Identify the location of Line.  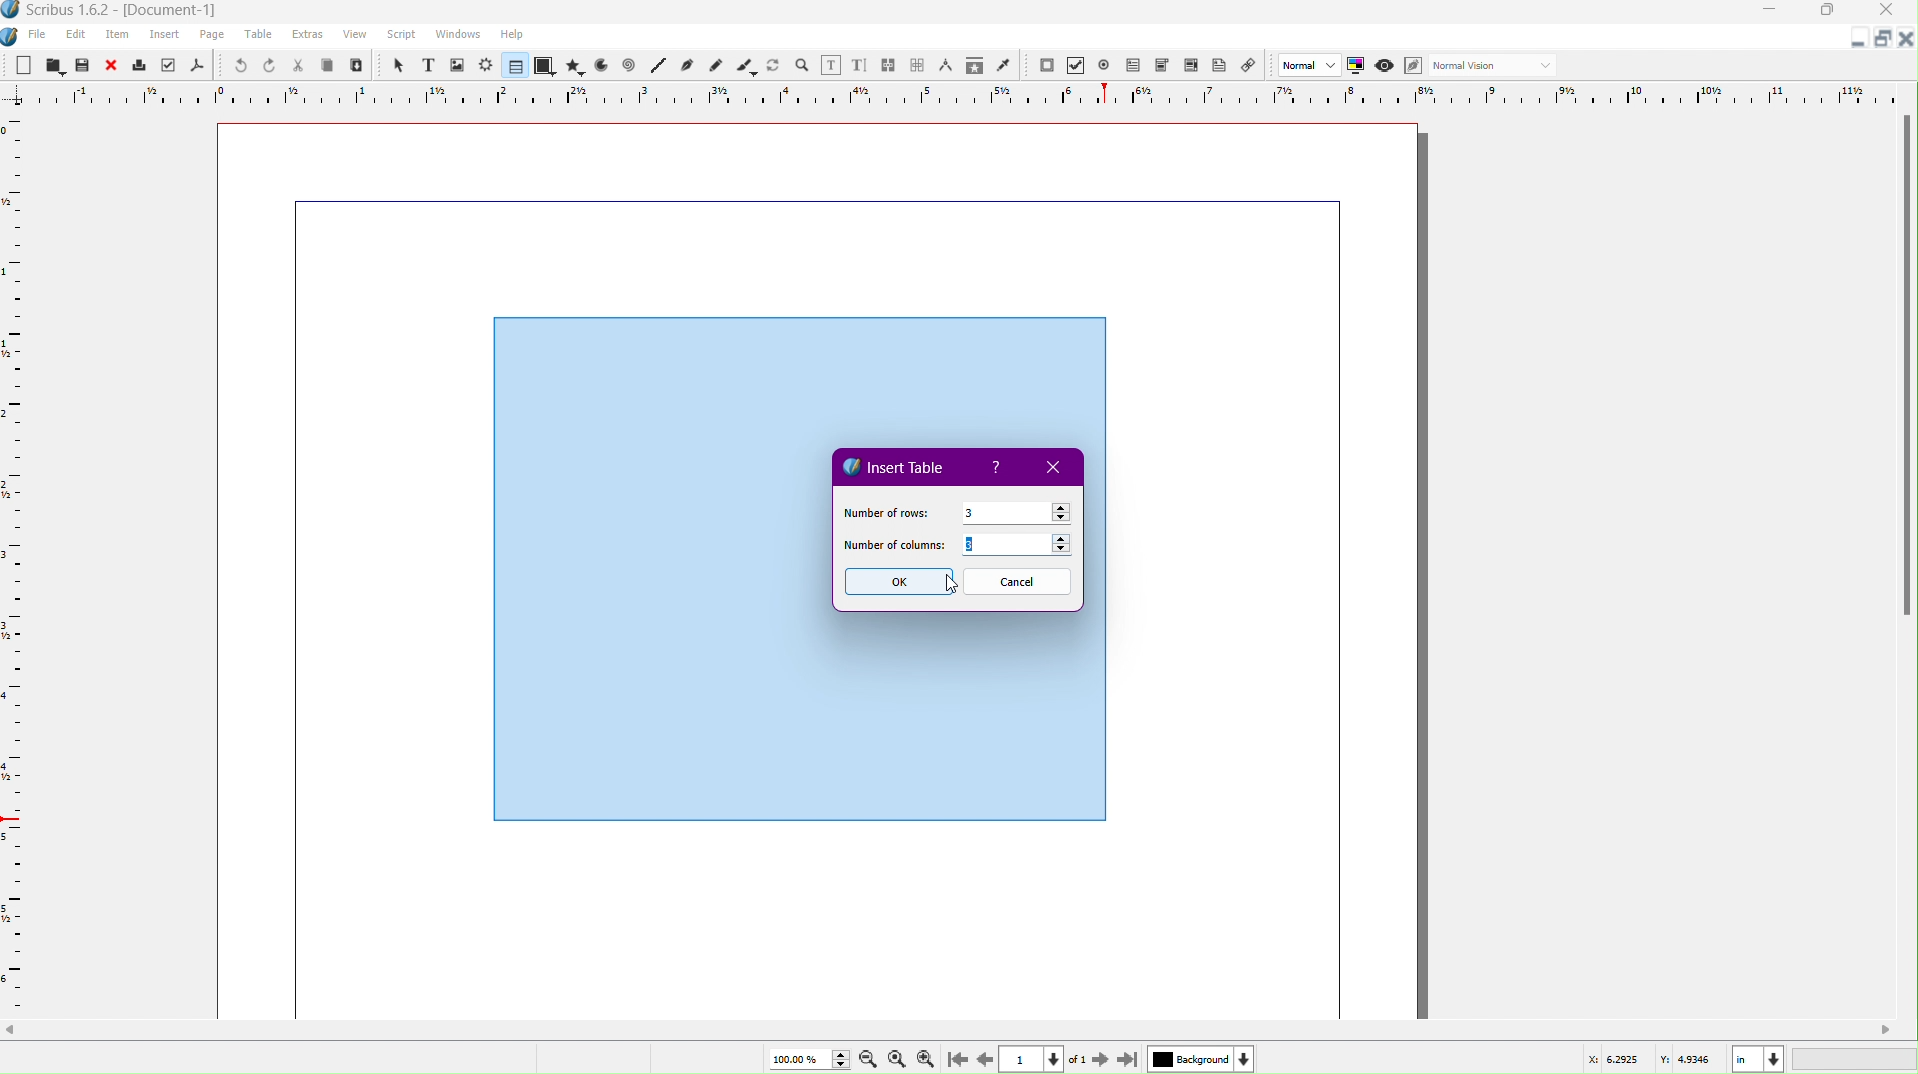
(657, 66).